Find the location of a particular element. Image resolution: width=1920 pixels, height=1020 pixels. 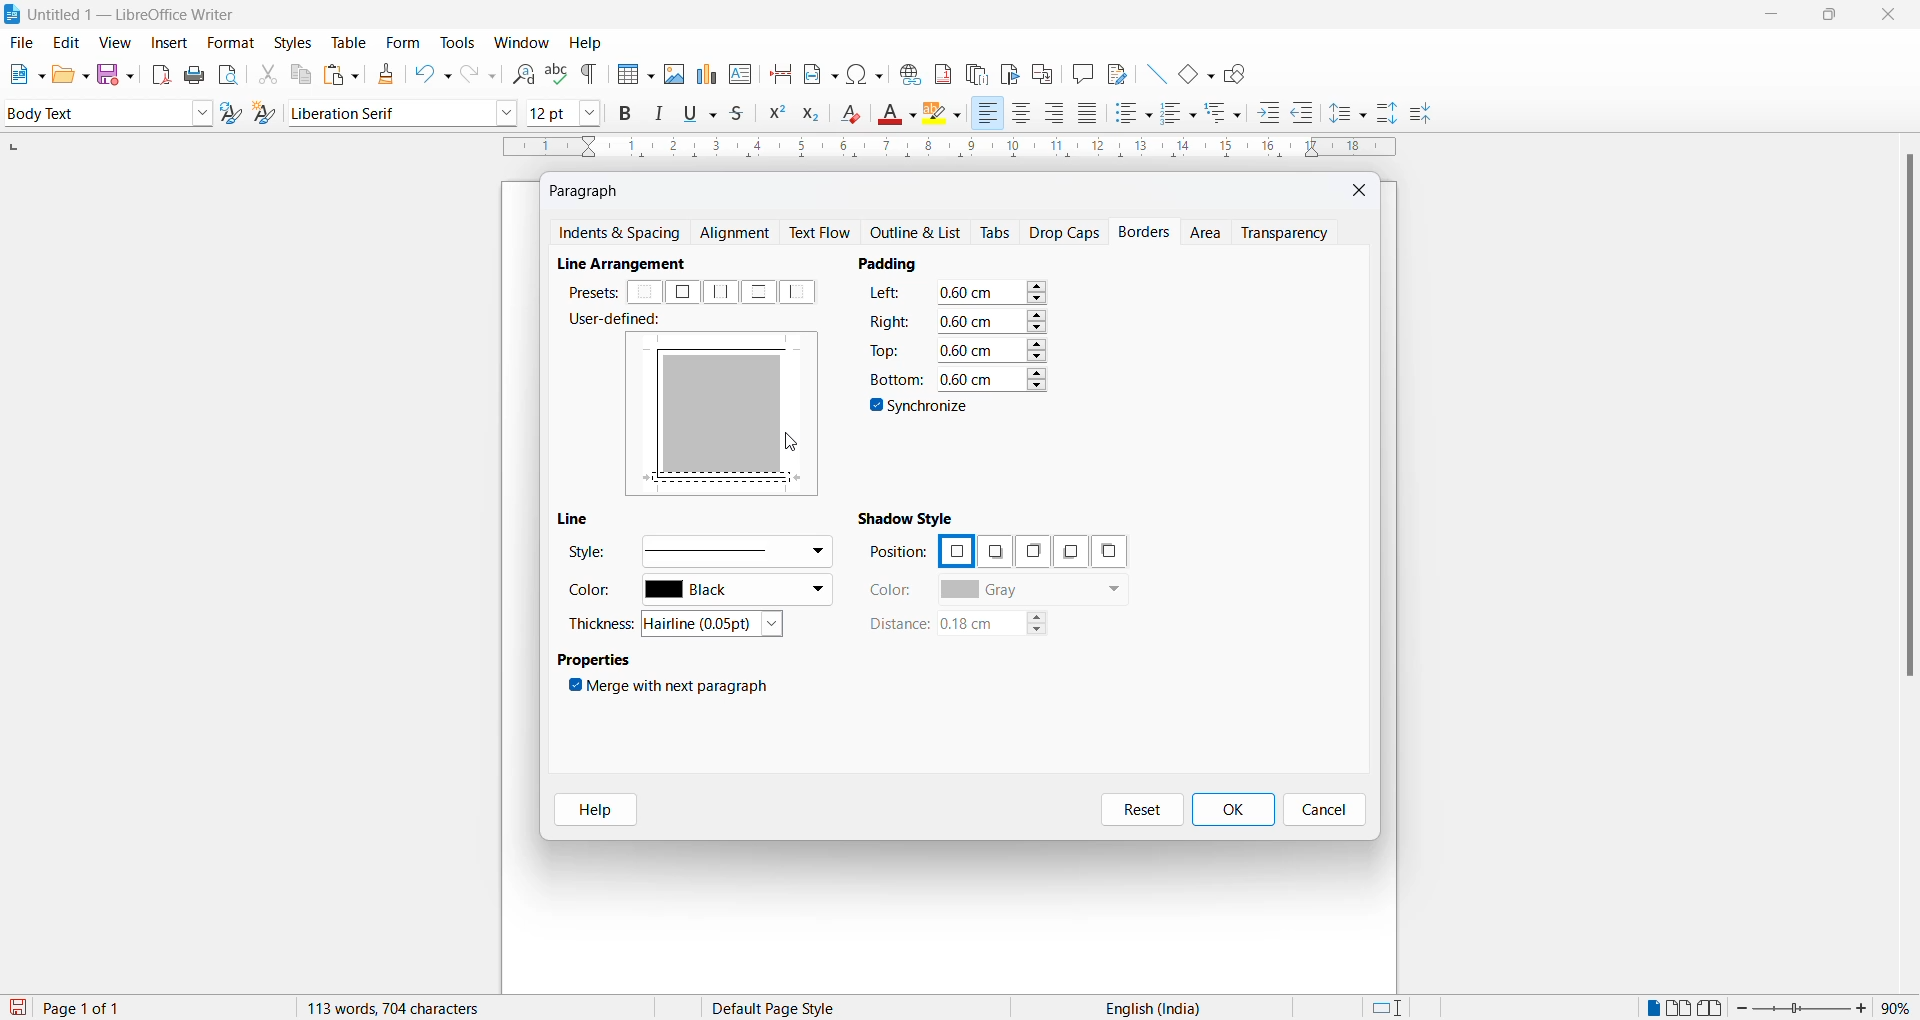

find and replace is located at coordinates (520, 72).